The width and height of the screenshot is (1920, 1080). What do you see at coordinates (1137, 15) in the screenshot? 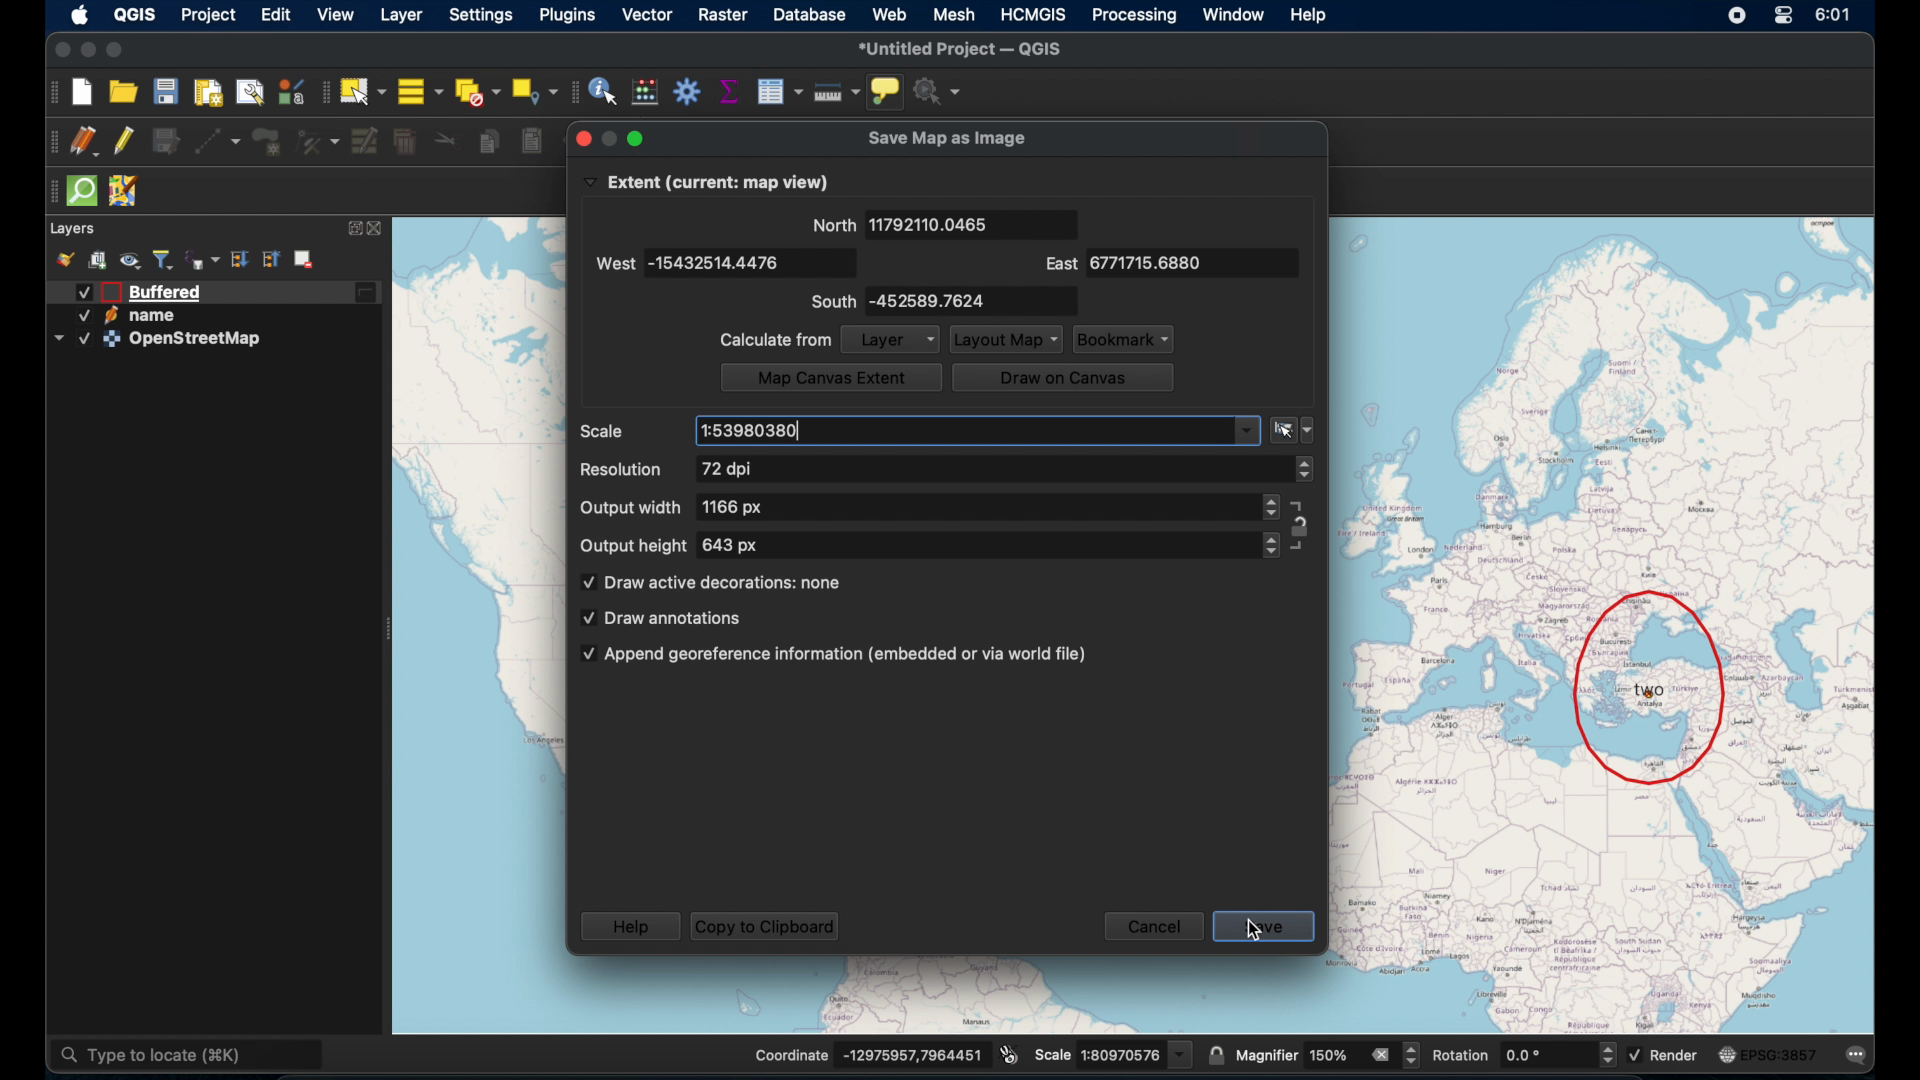
I see `processing` at bounding box center [1137, 15].